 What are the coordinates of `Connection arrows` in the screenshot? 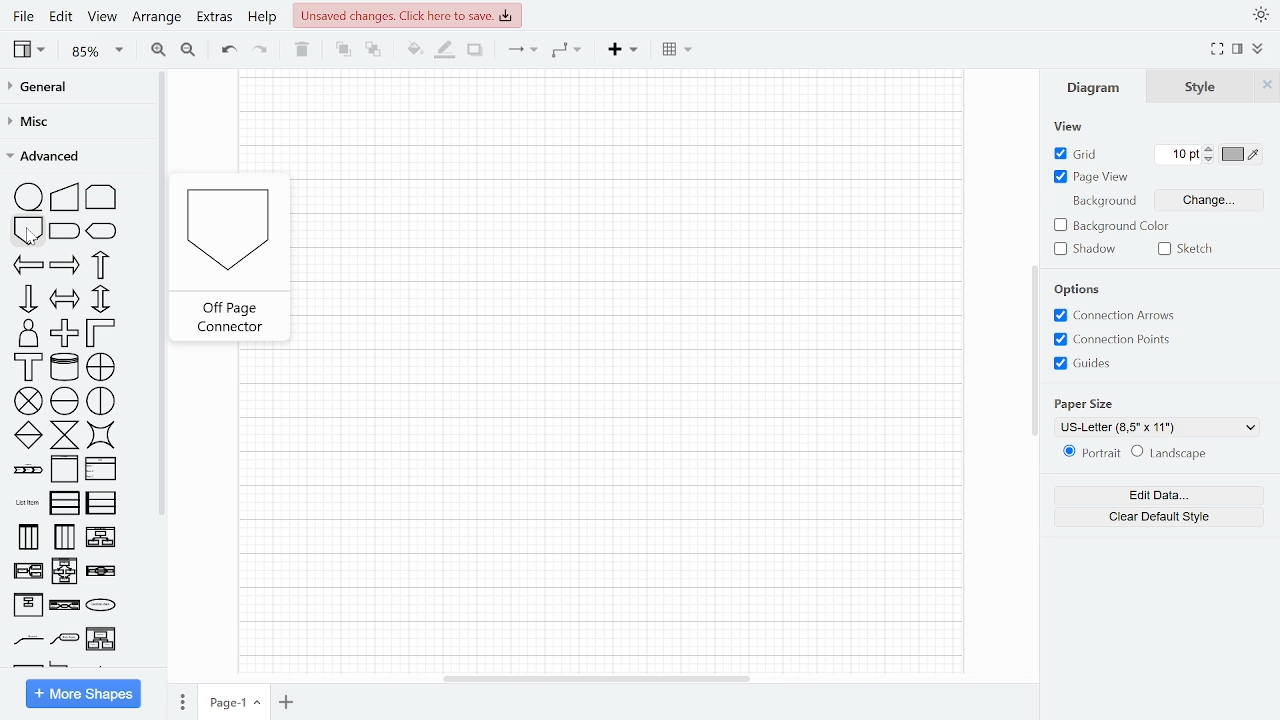 It's located at (1114, 317).